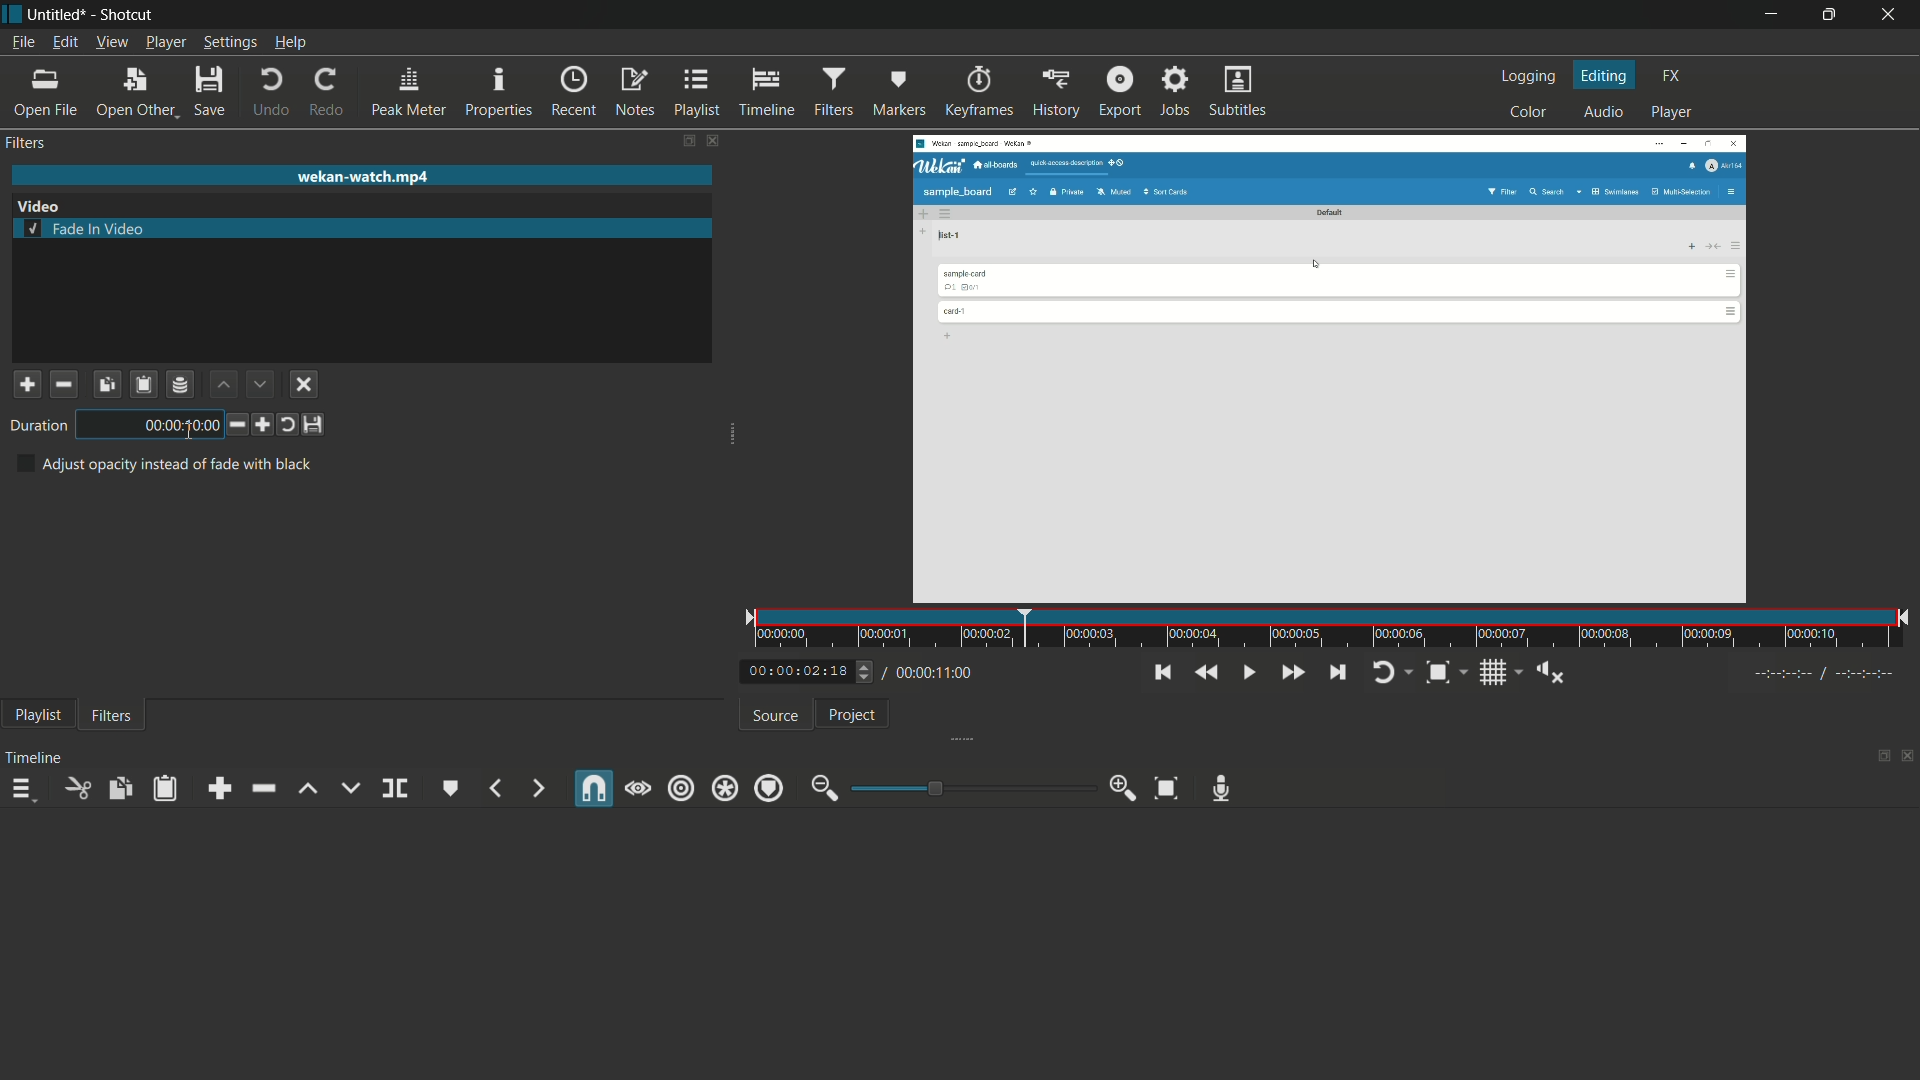  What do you see at coordinates (362, 177) in the screenshot?
I see `imported file name` at bounding box center [362, 177].